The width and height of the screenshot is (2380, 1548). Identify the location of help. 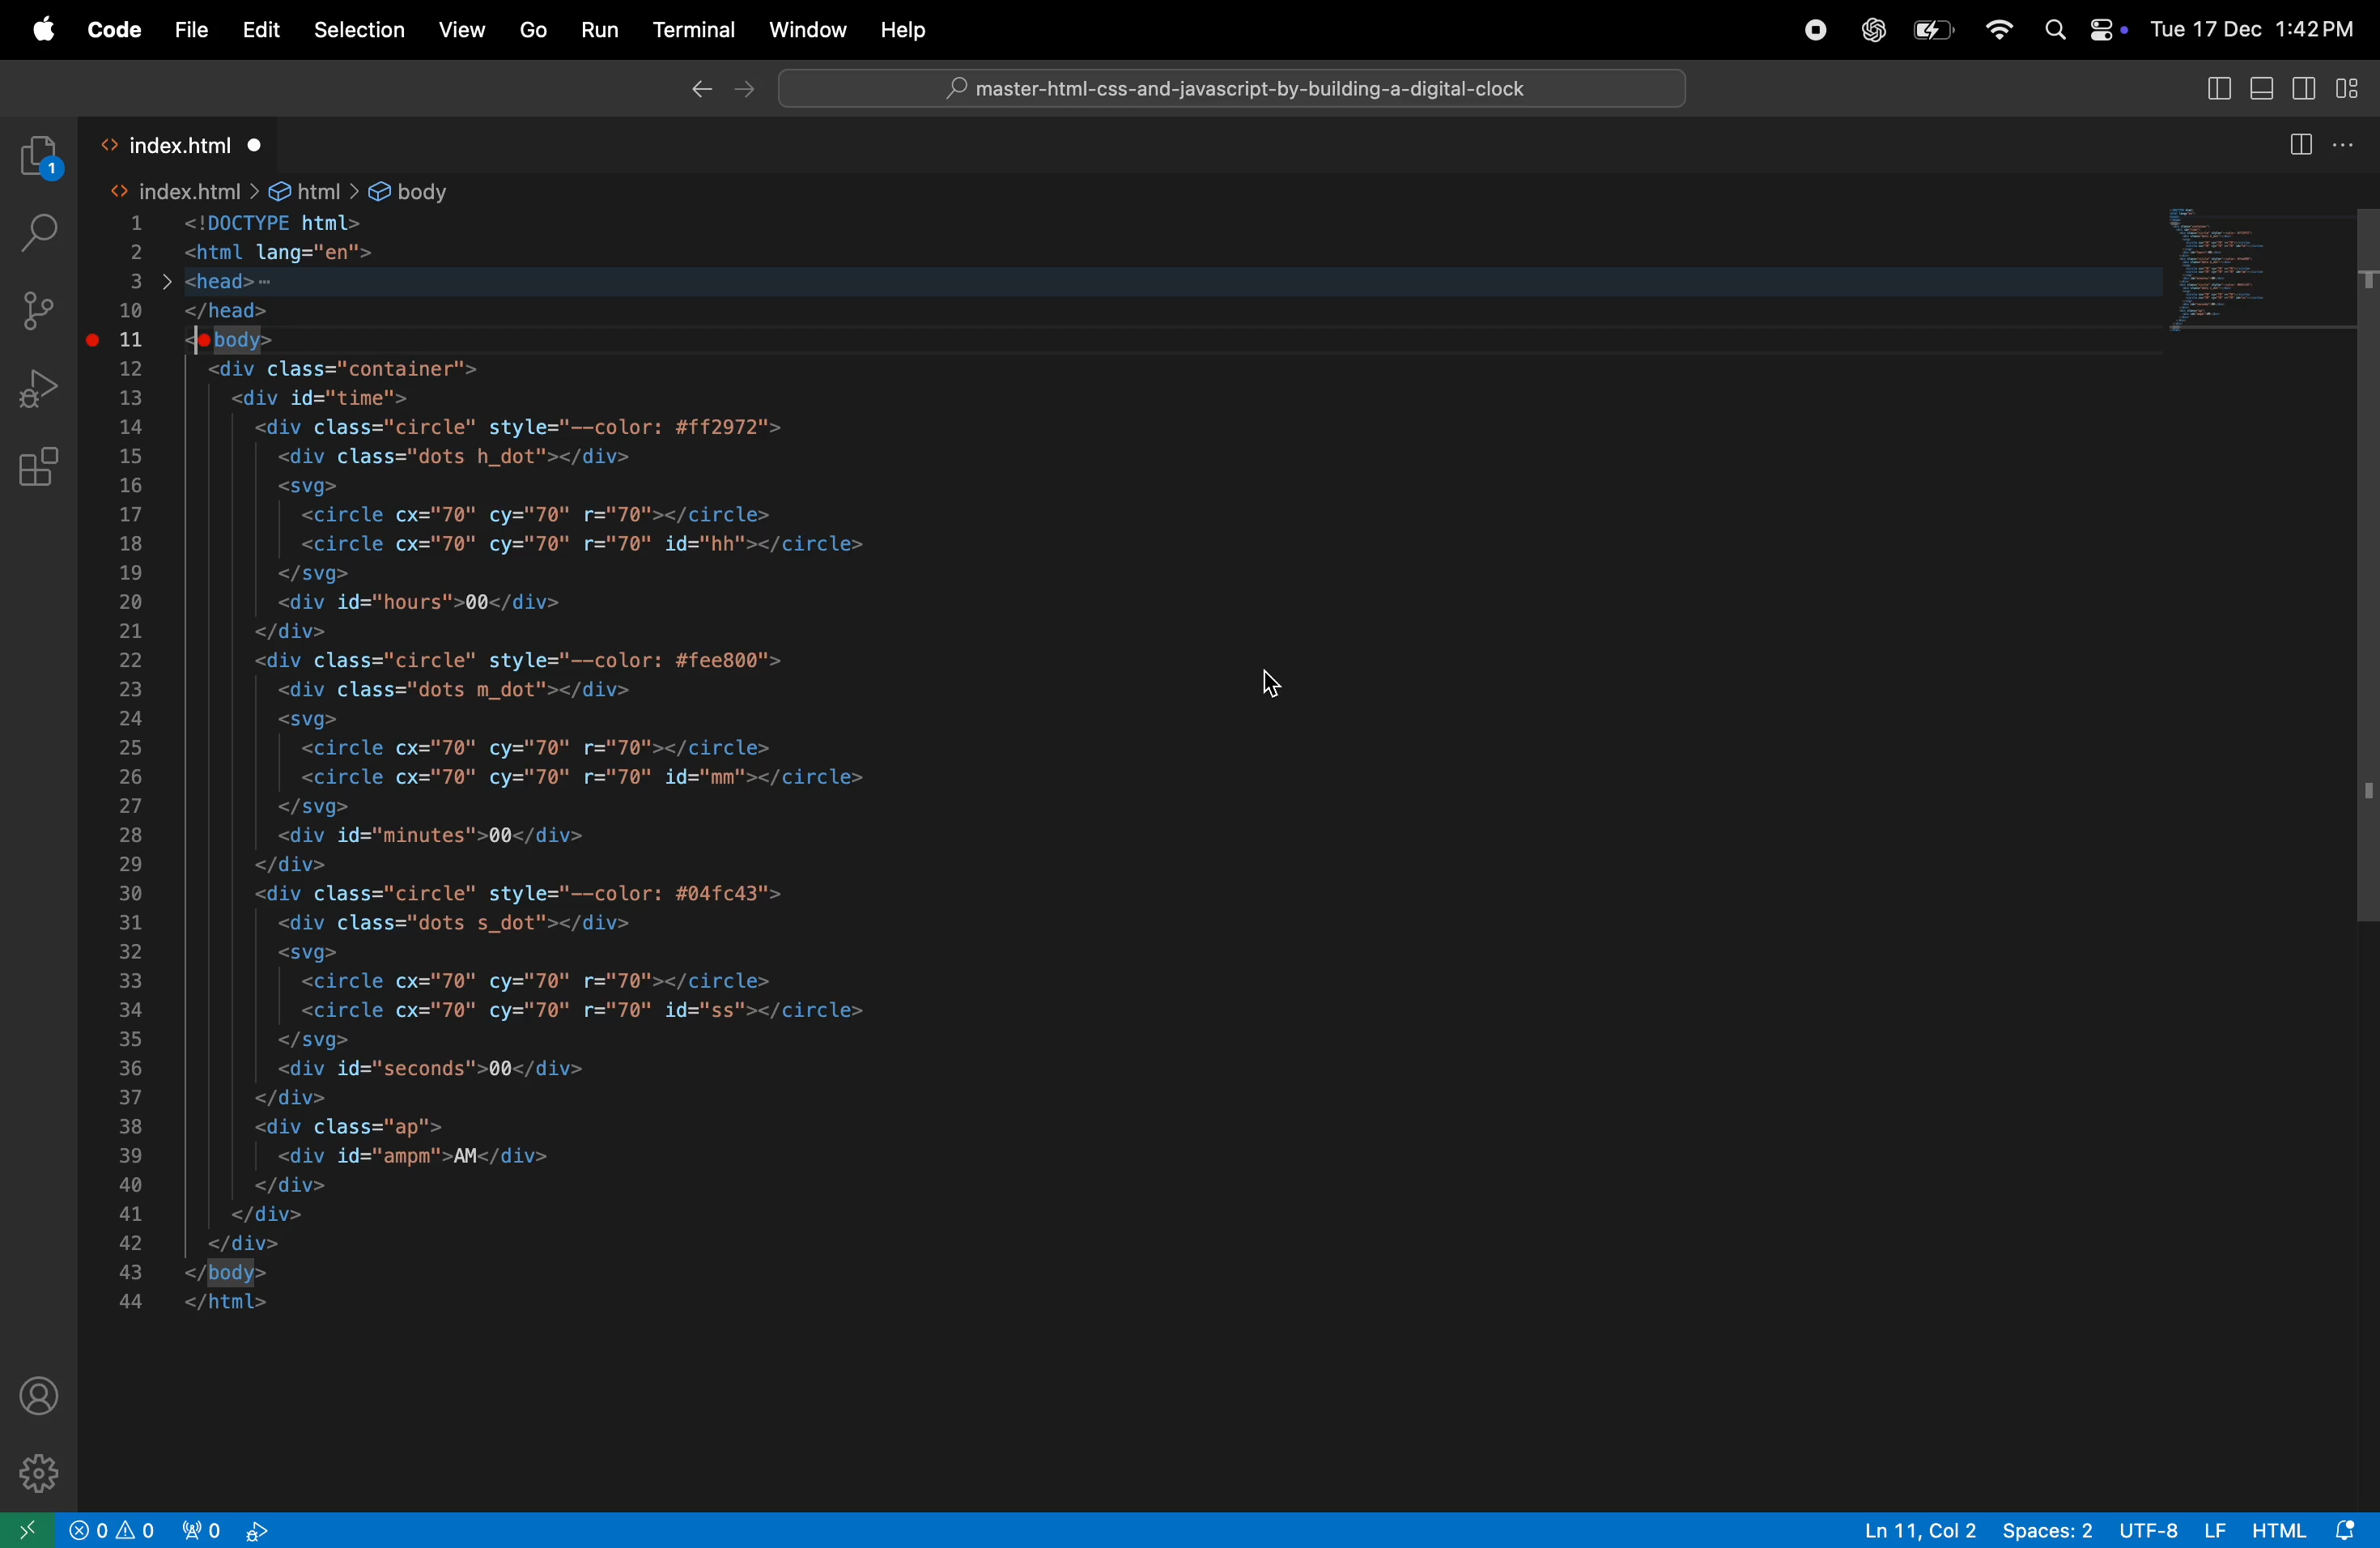
(900, 30).